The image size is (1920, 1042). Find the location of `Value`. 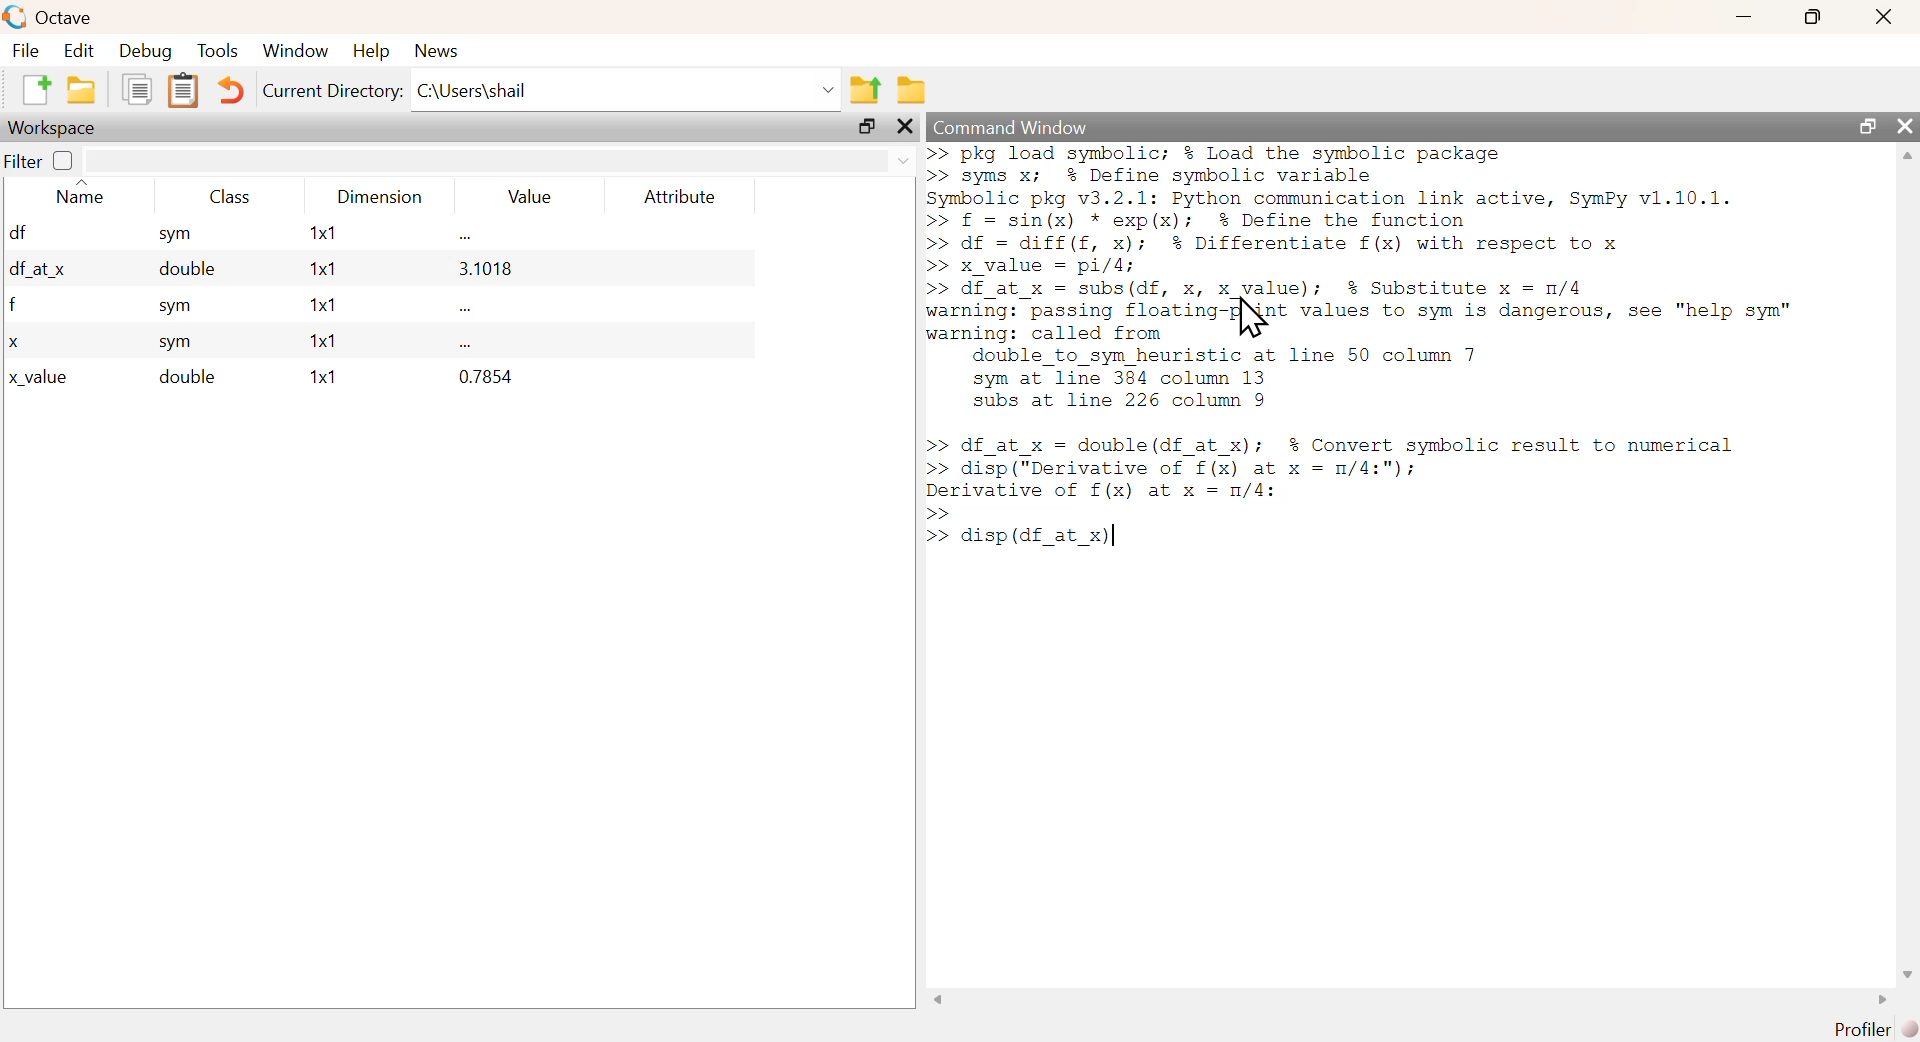

Value is located at coordinates (525, 196).